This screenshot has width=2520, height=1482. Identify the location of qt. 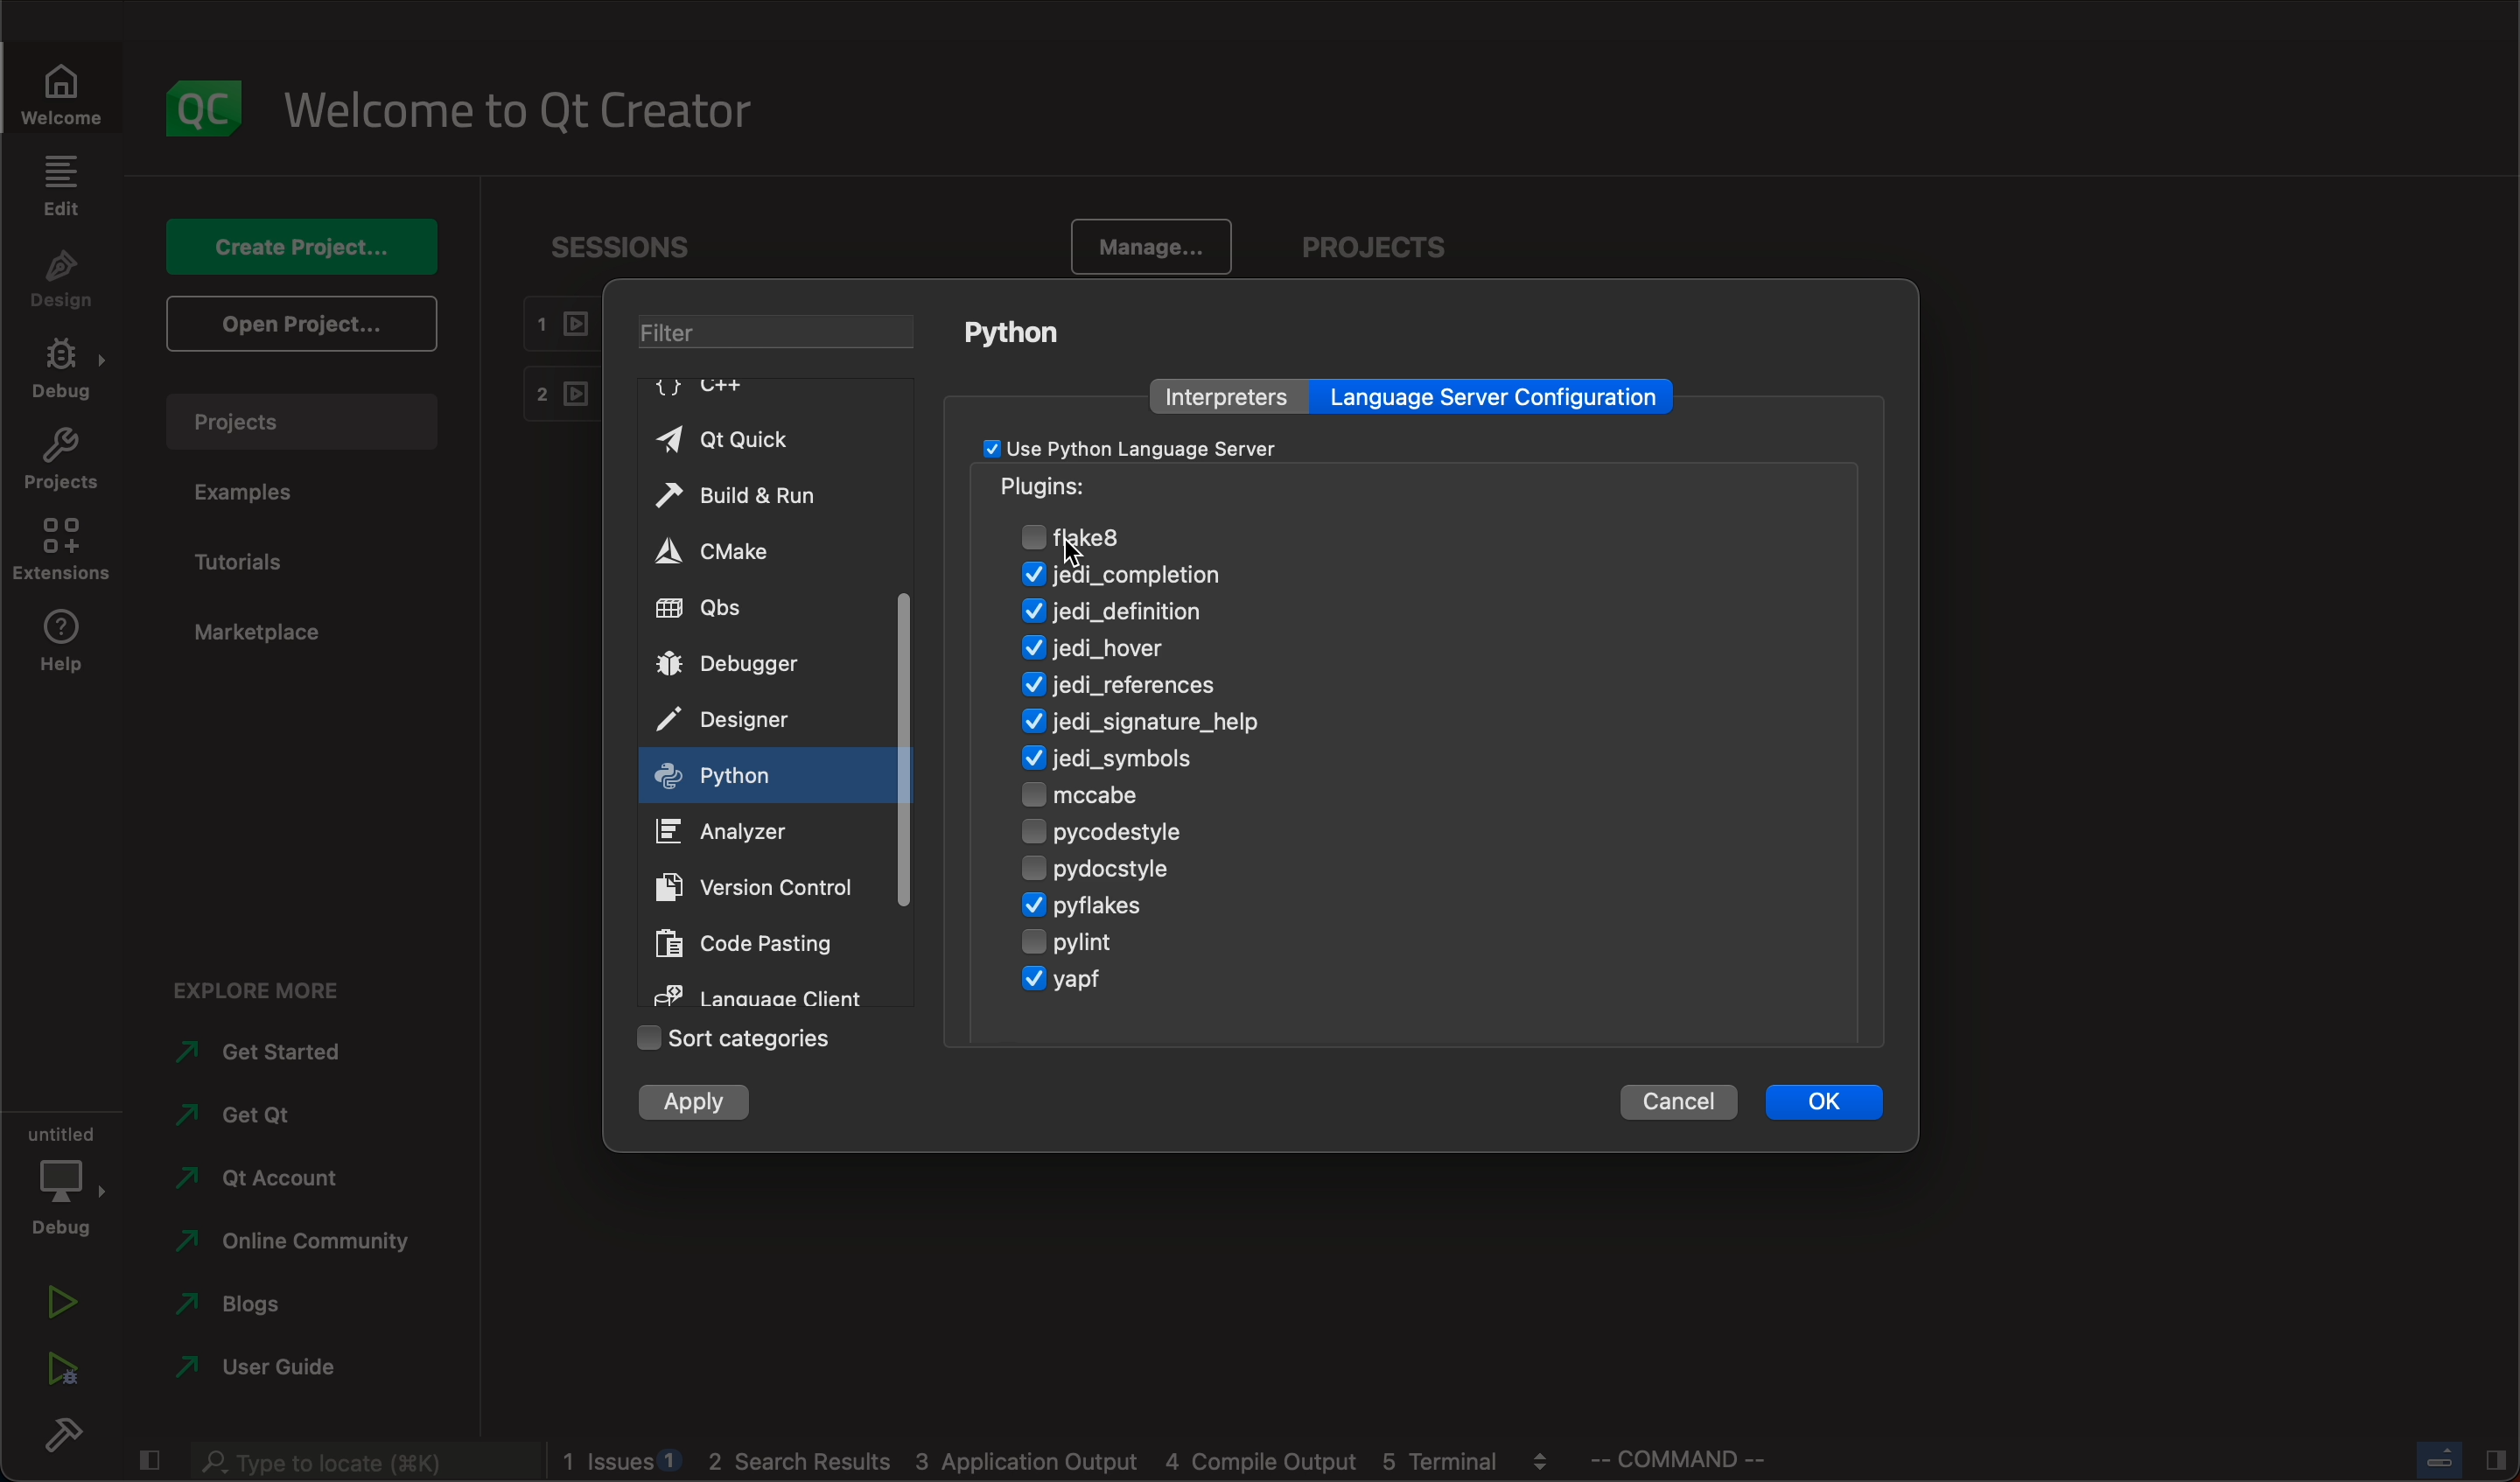
(255, 1112).